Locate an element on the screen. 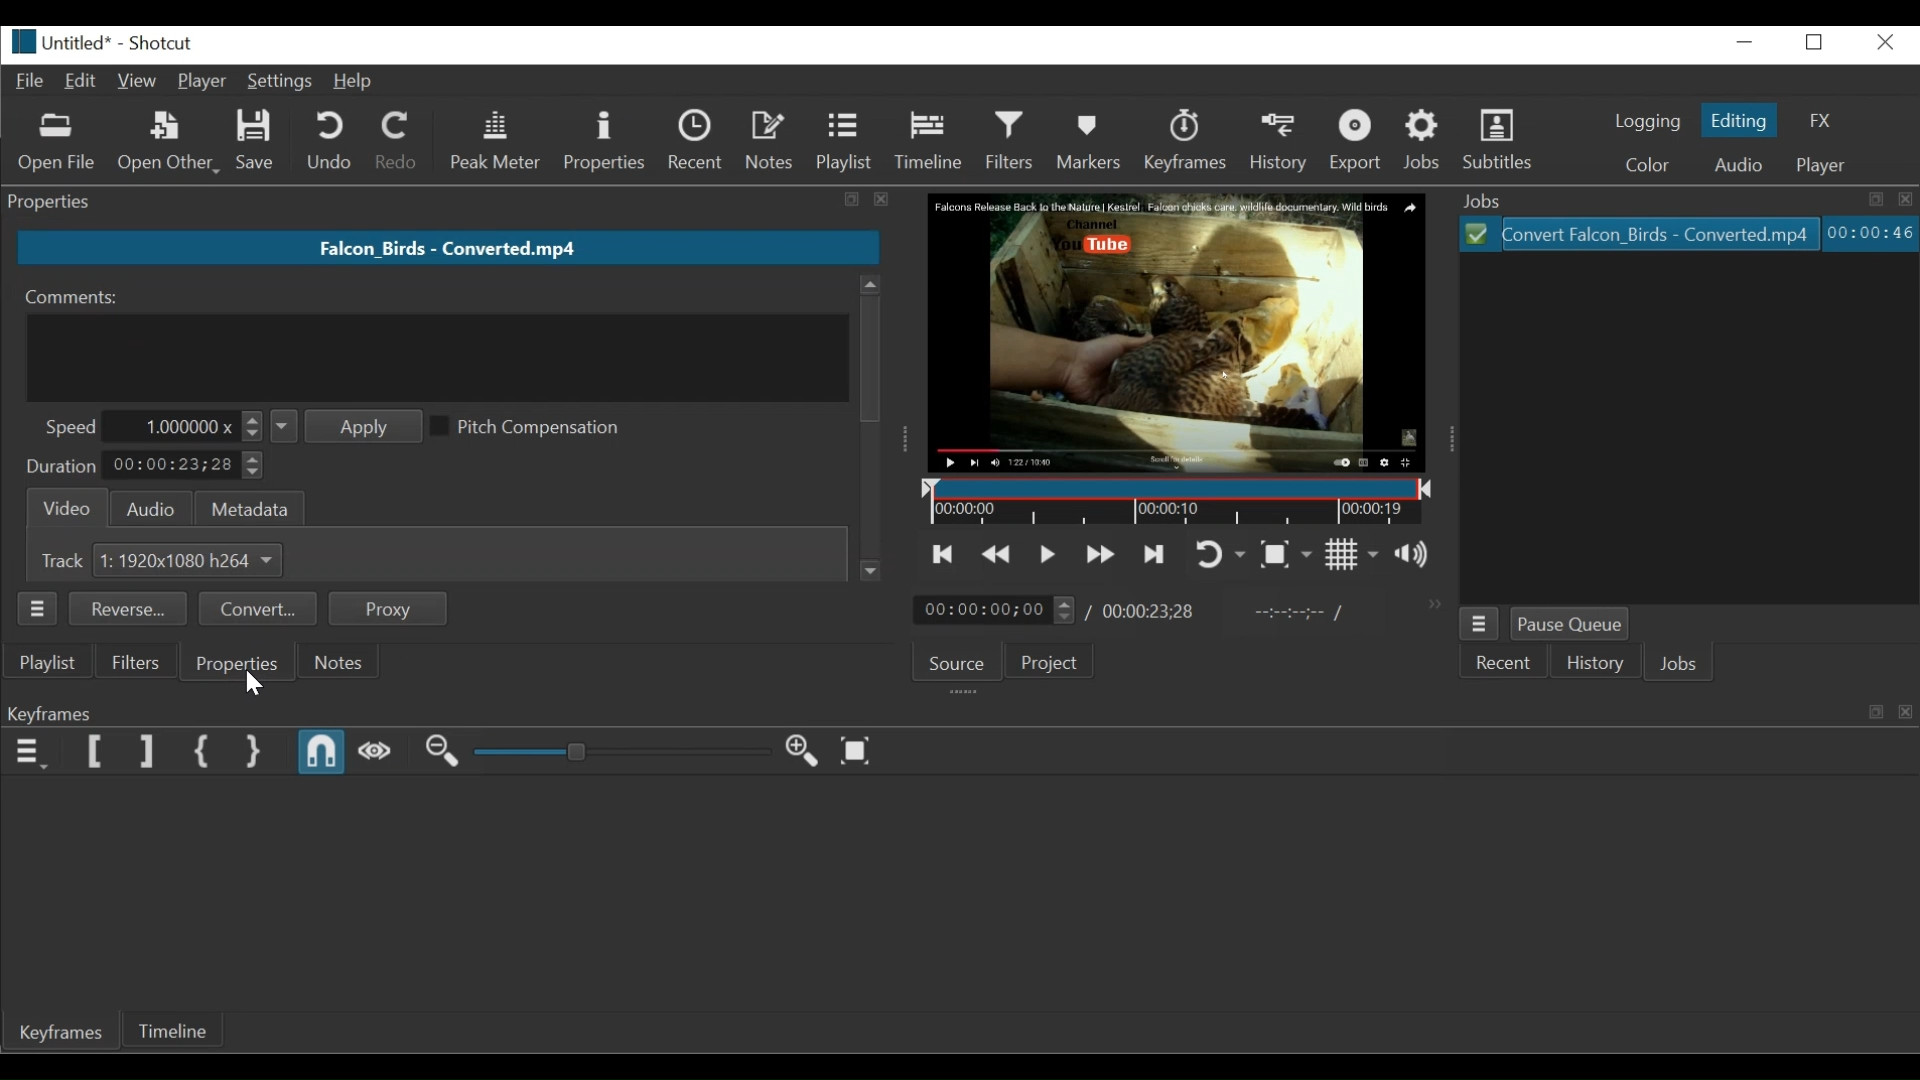  Apply is located at coordinates (344, 426).